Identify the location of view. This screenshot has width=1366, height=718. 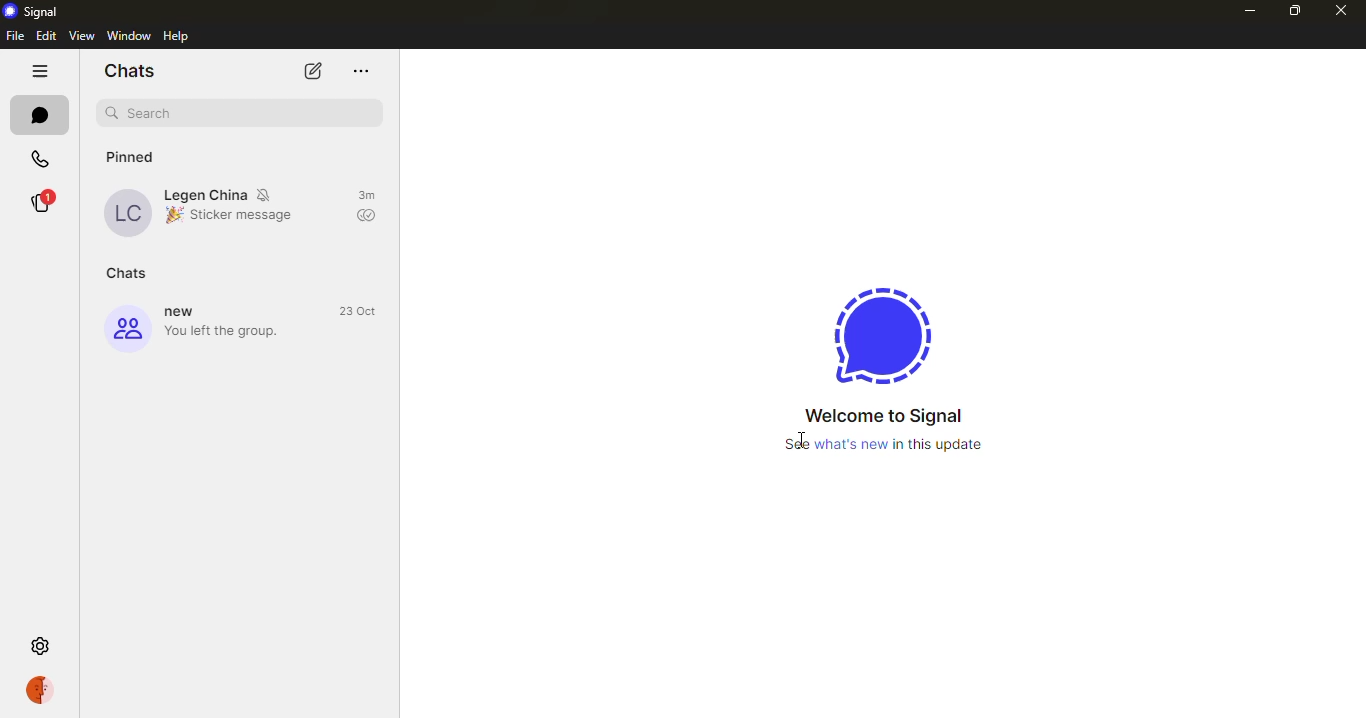
(83, 35).